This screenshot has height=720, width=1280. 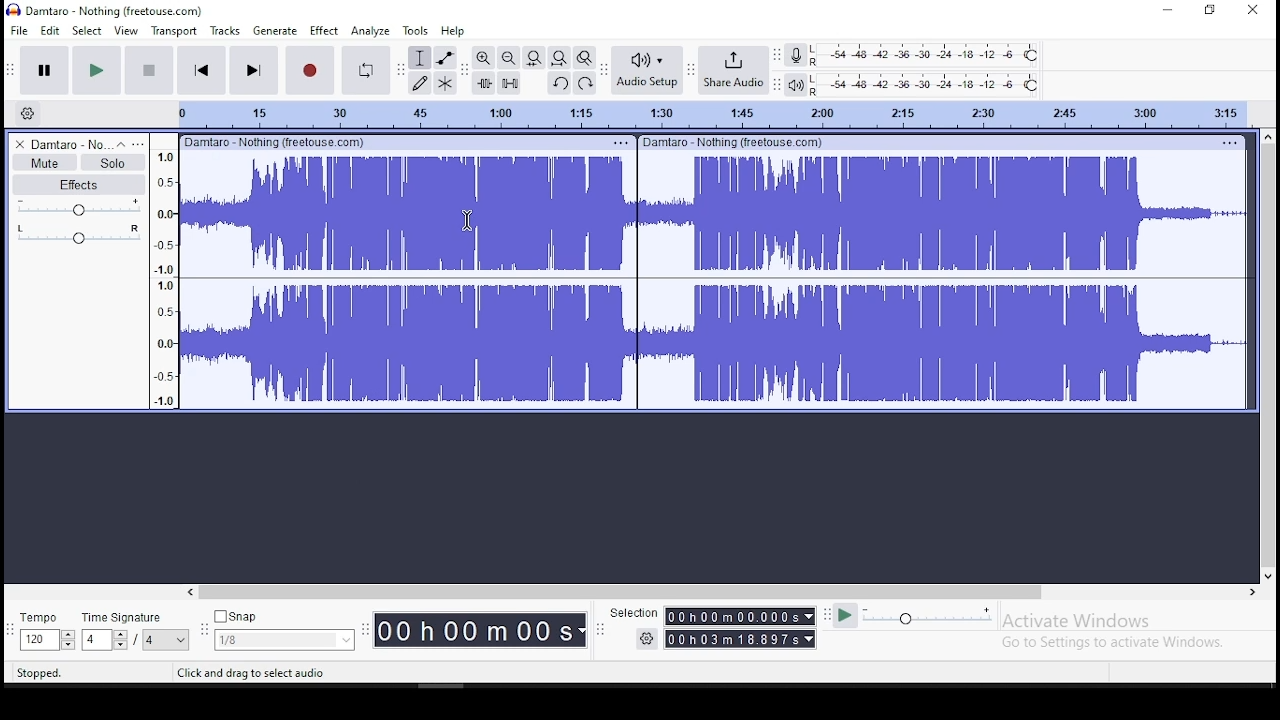 I want to click on analyze, so click(x=370, y=32).